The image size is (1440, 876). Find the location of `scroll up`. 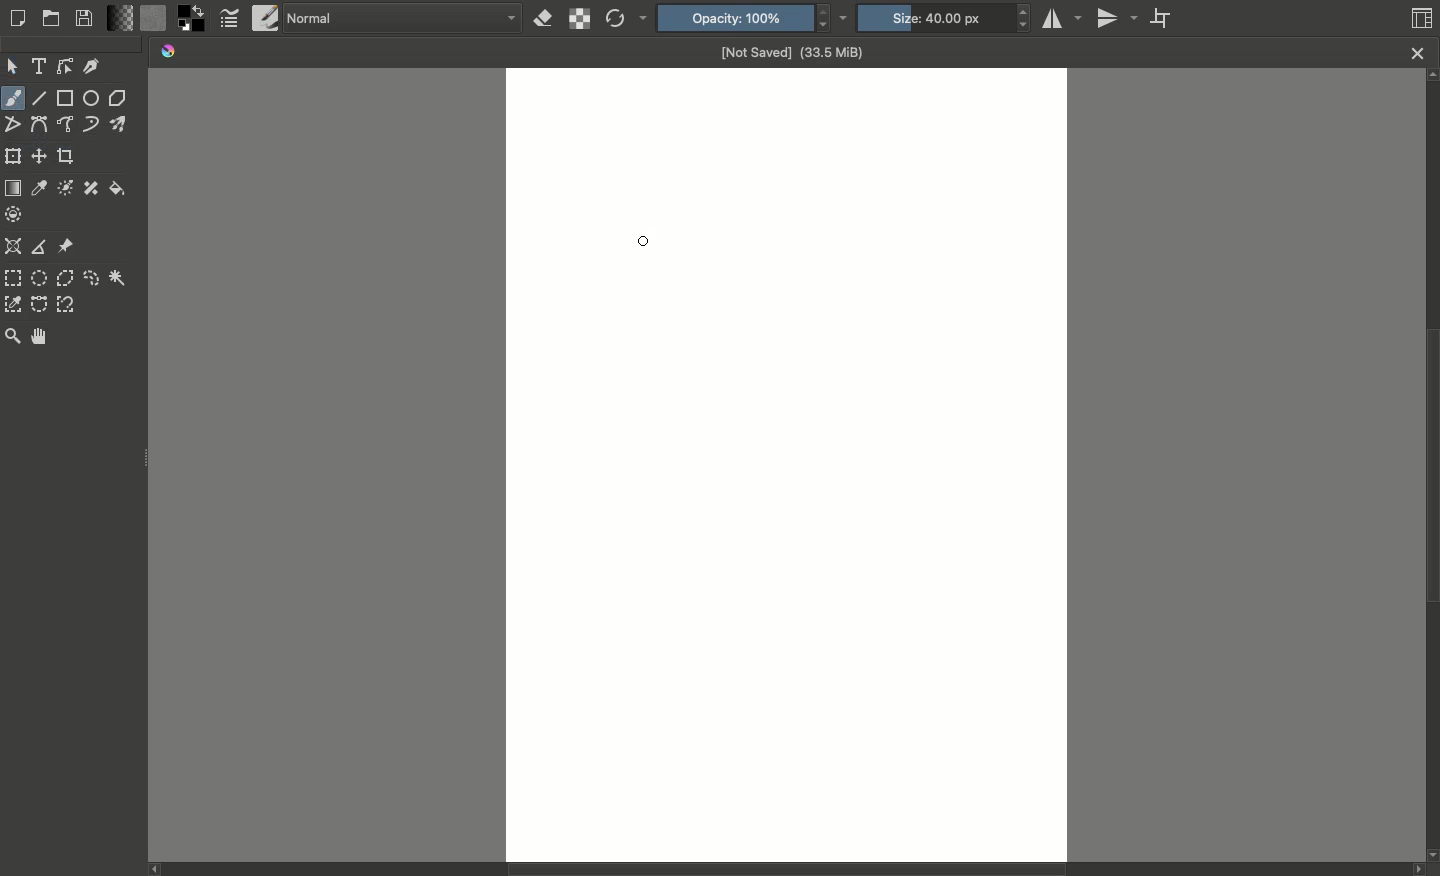

scroll up is located at coordinates (1431, 78).